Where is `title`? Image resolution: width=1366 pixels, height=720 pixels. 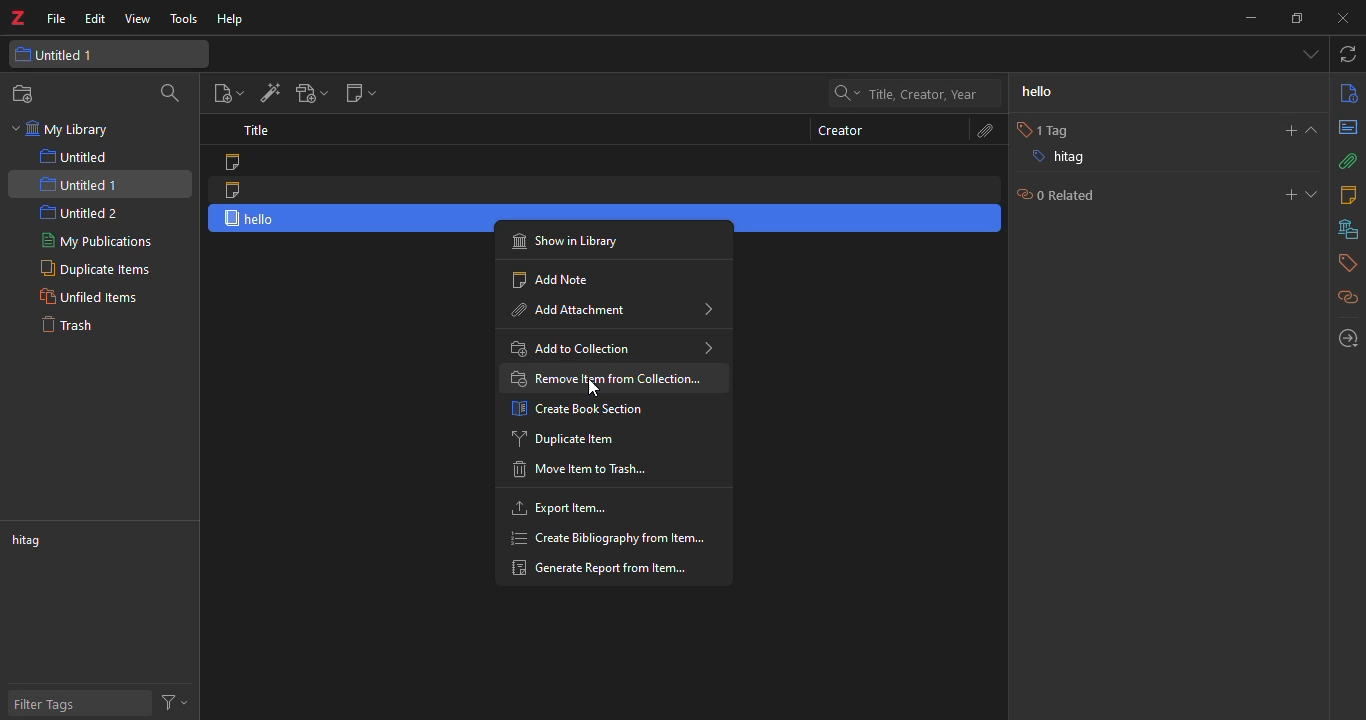
title is located at coordinates (252, 132).